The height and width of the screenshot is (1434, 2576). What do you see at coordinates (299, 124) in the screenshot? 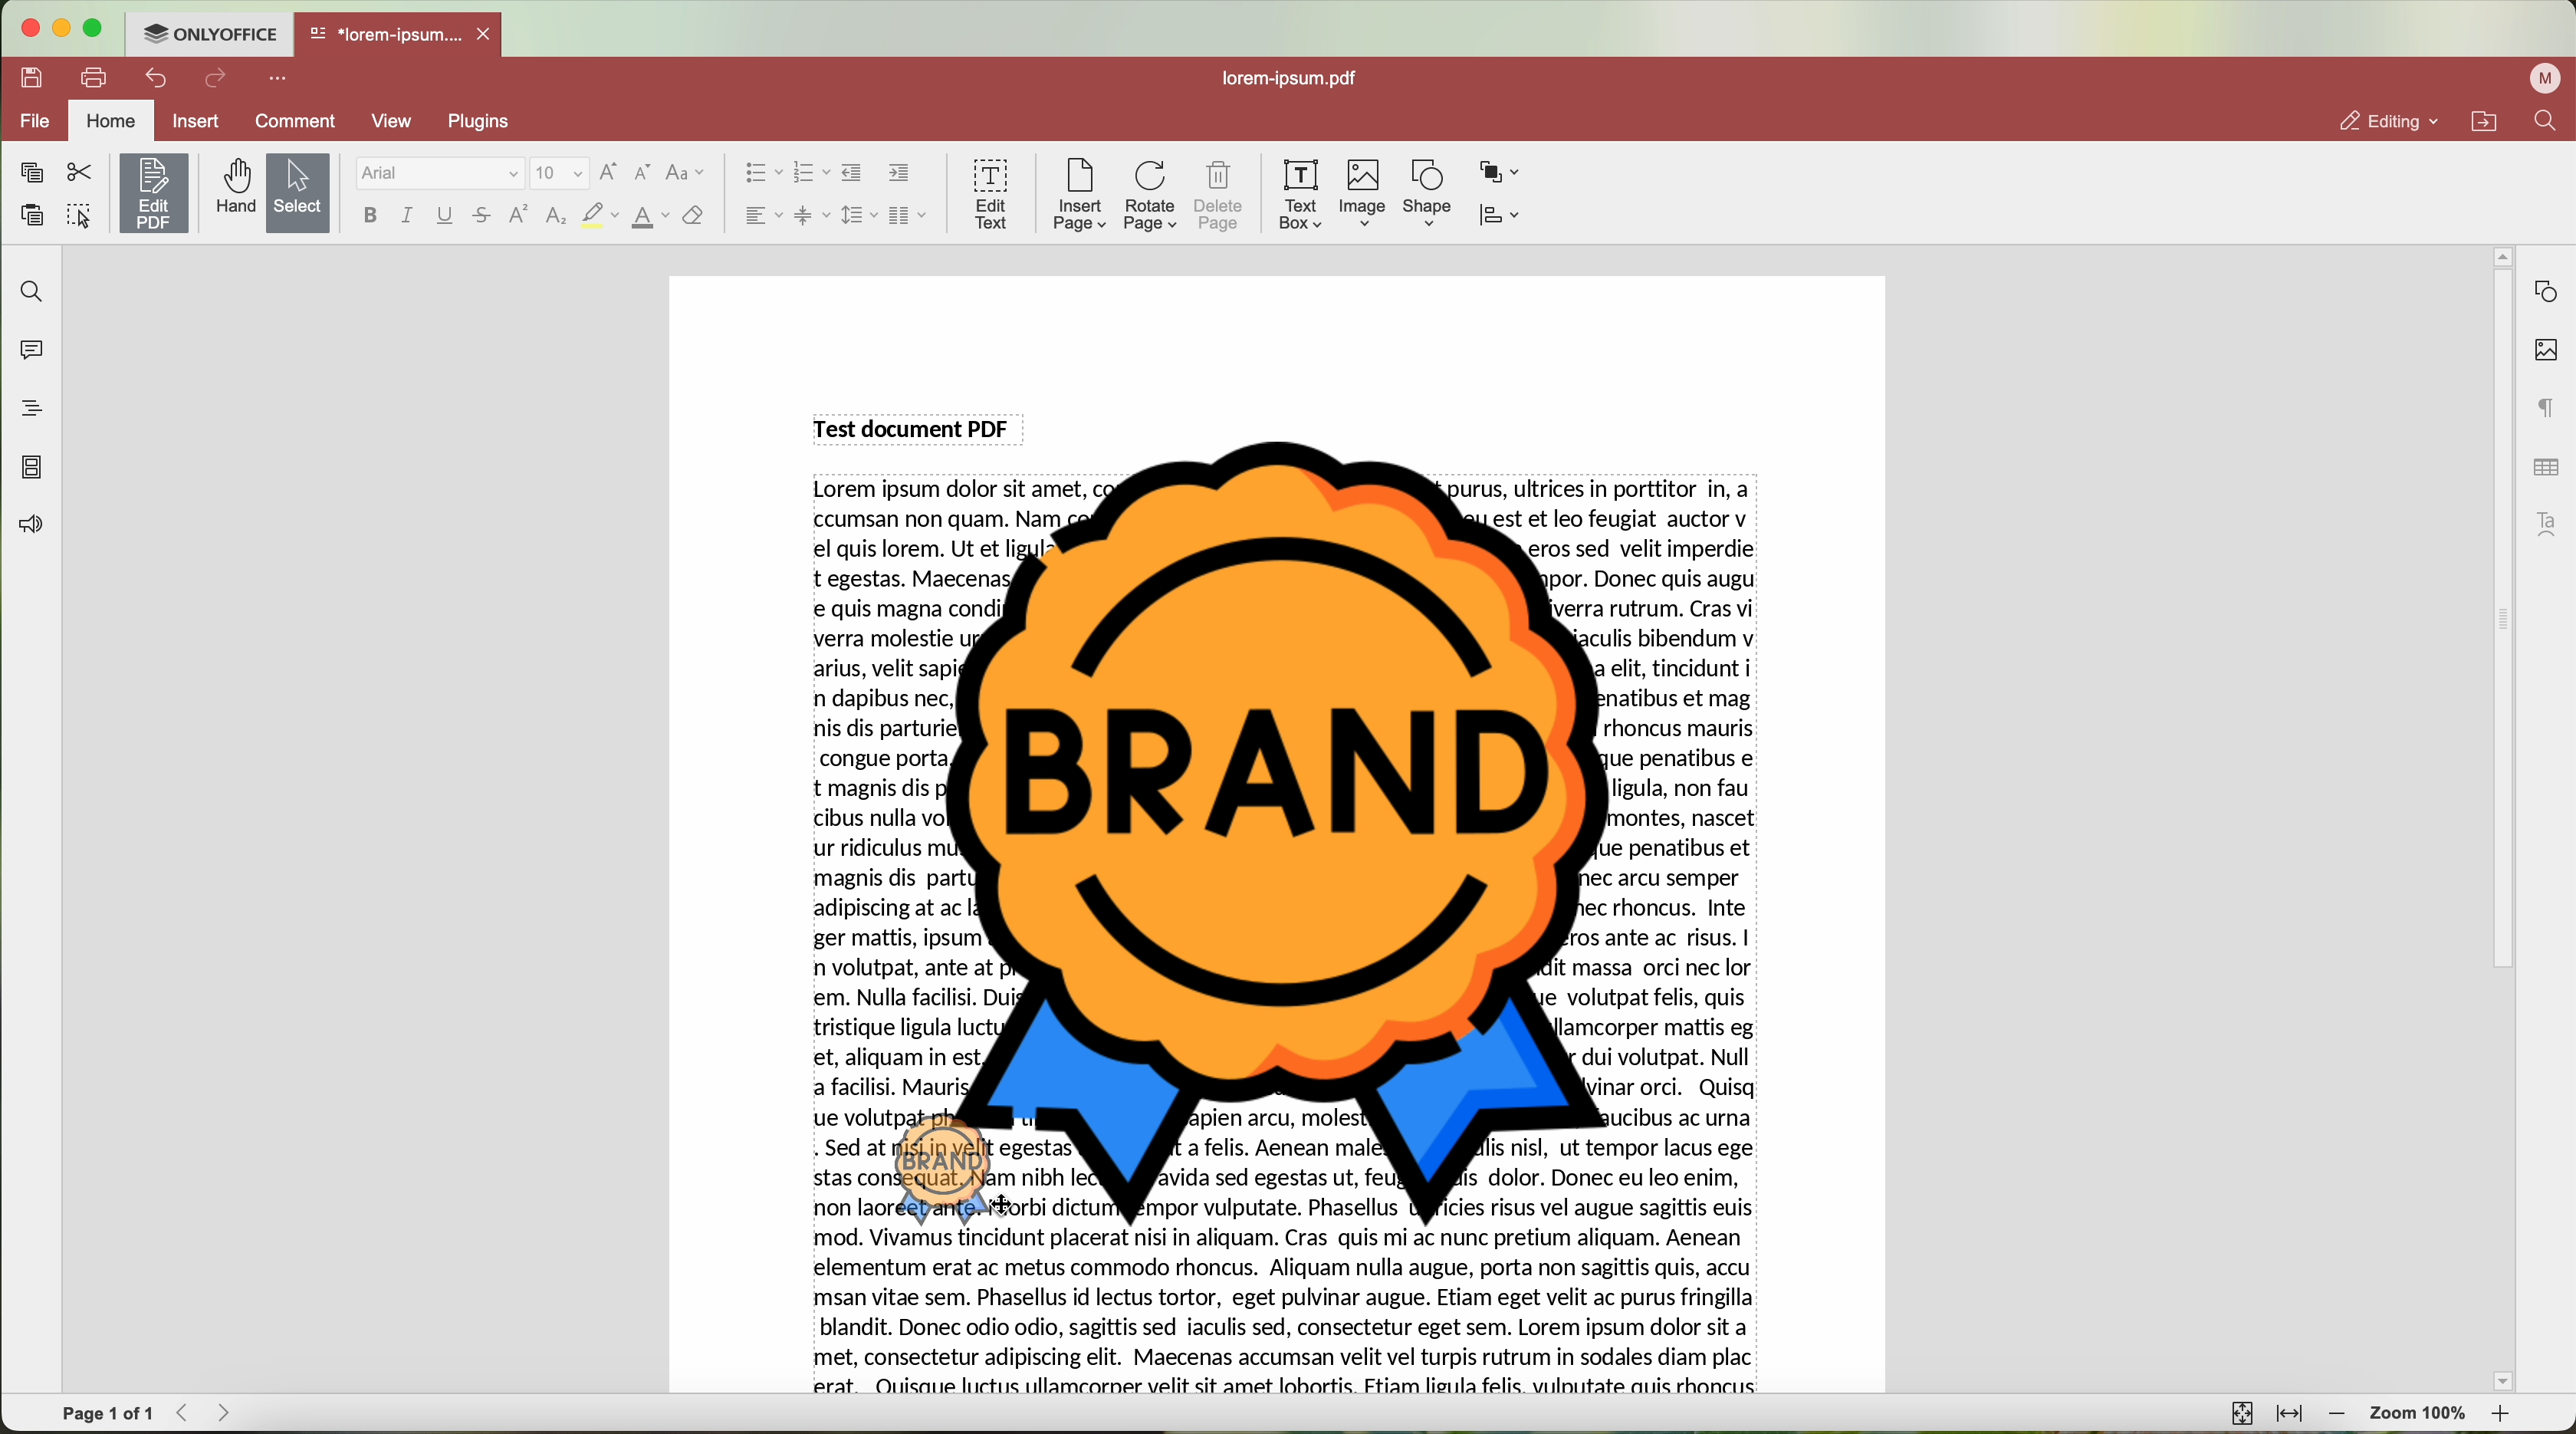
I see `comment` at bounding box center [299, 124].